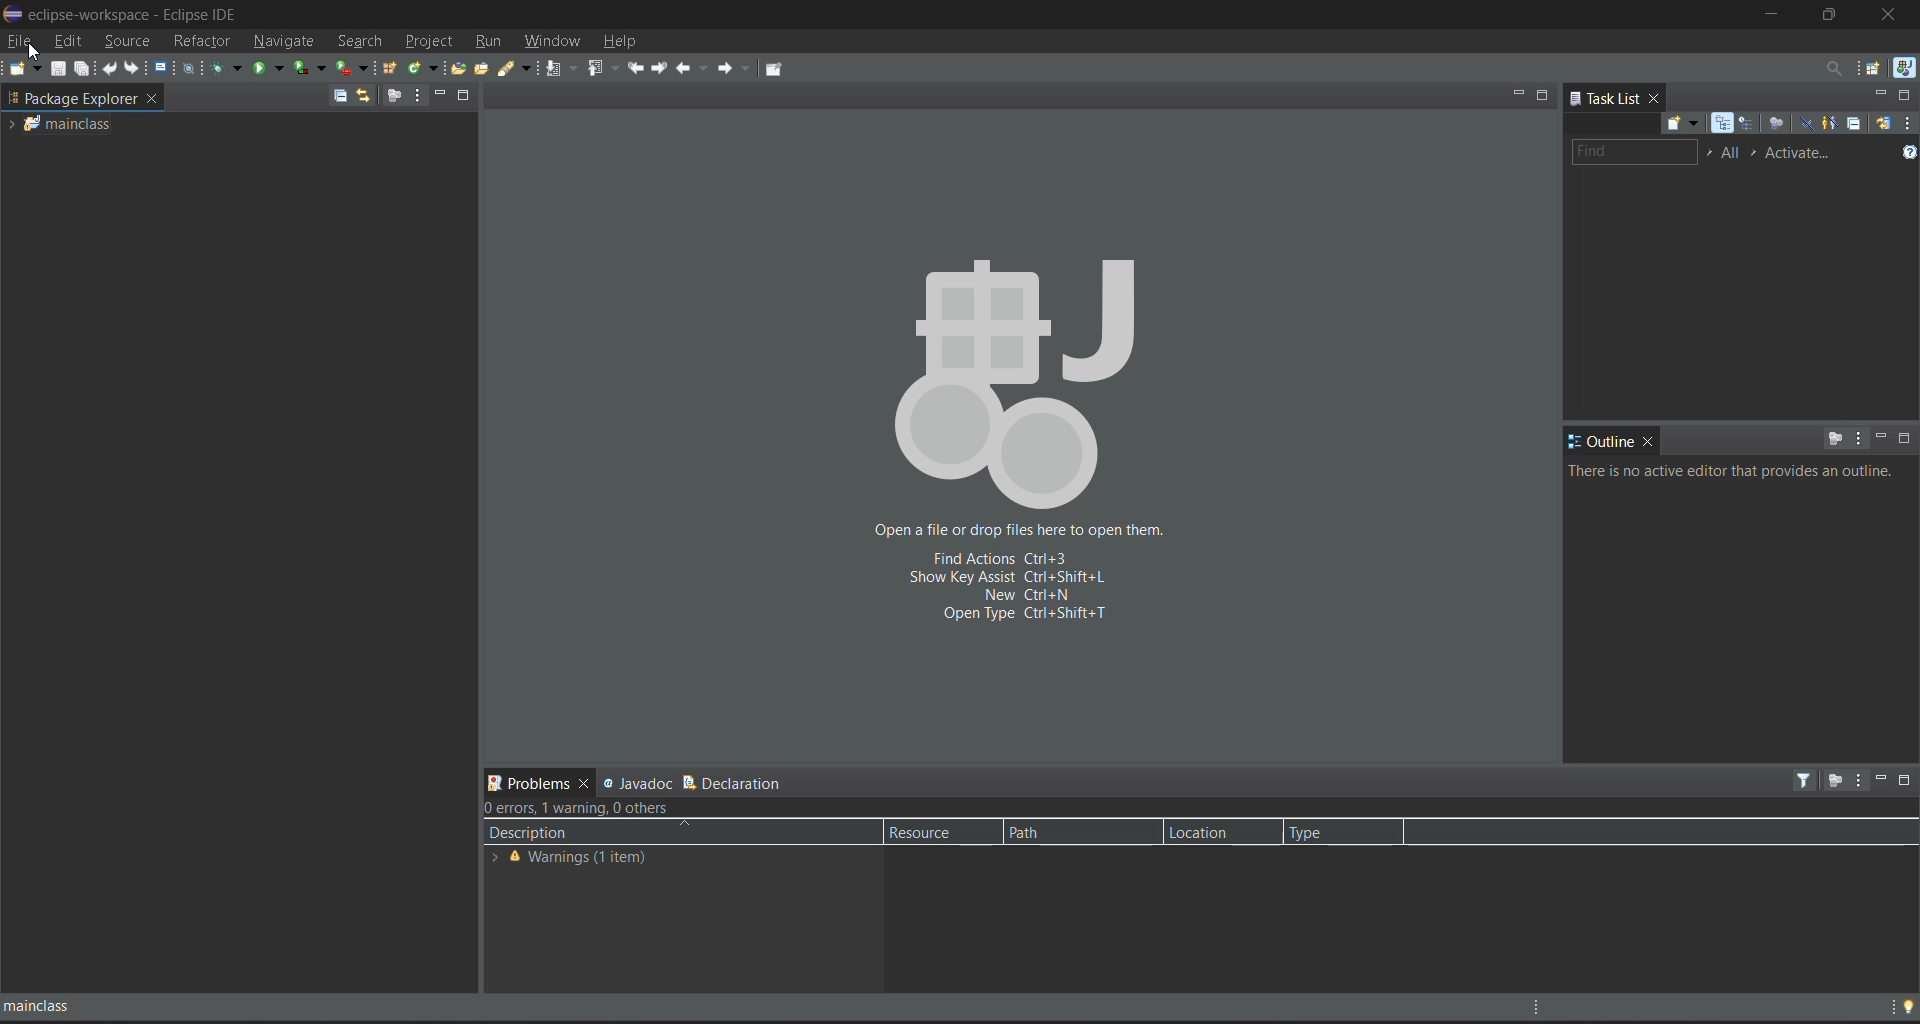  Describe the element at coordinates (1882, 126) in the screenshot. I see `synchronize changed` at that location.